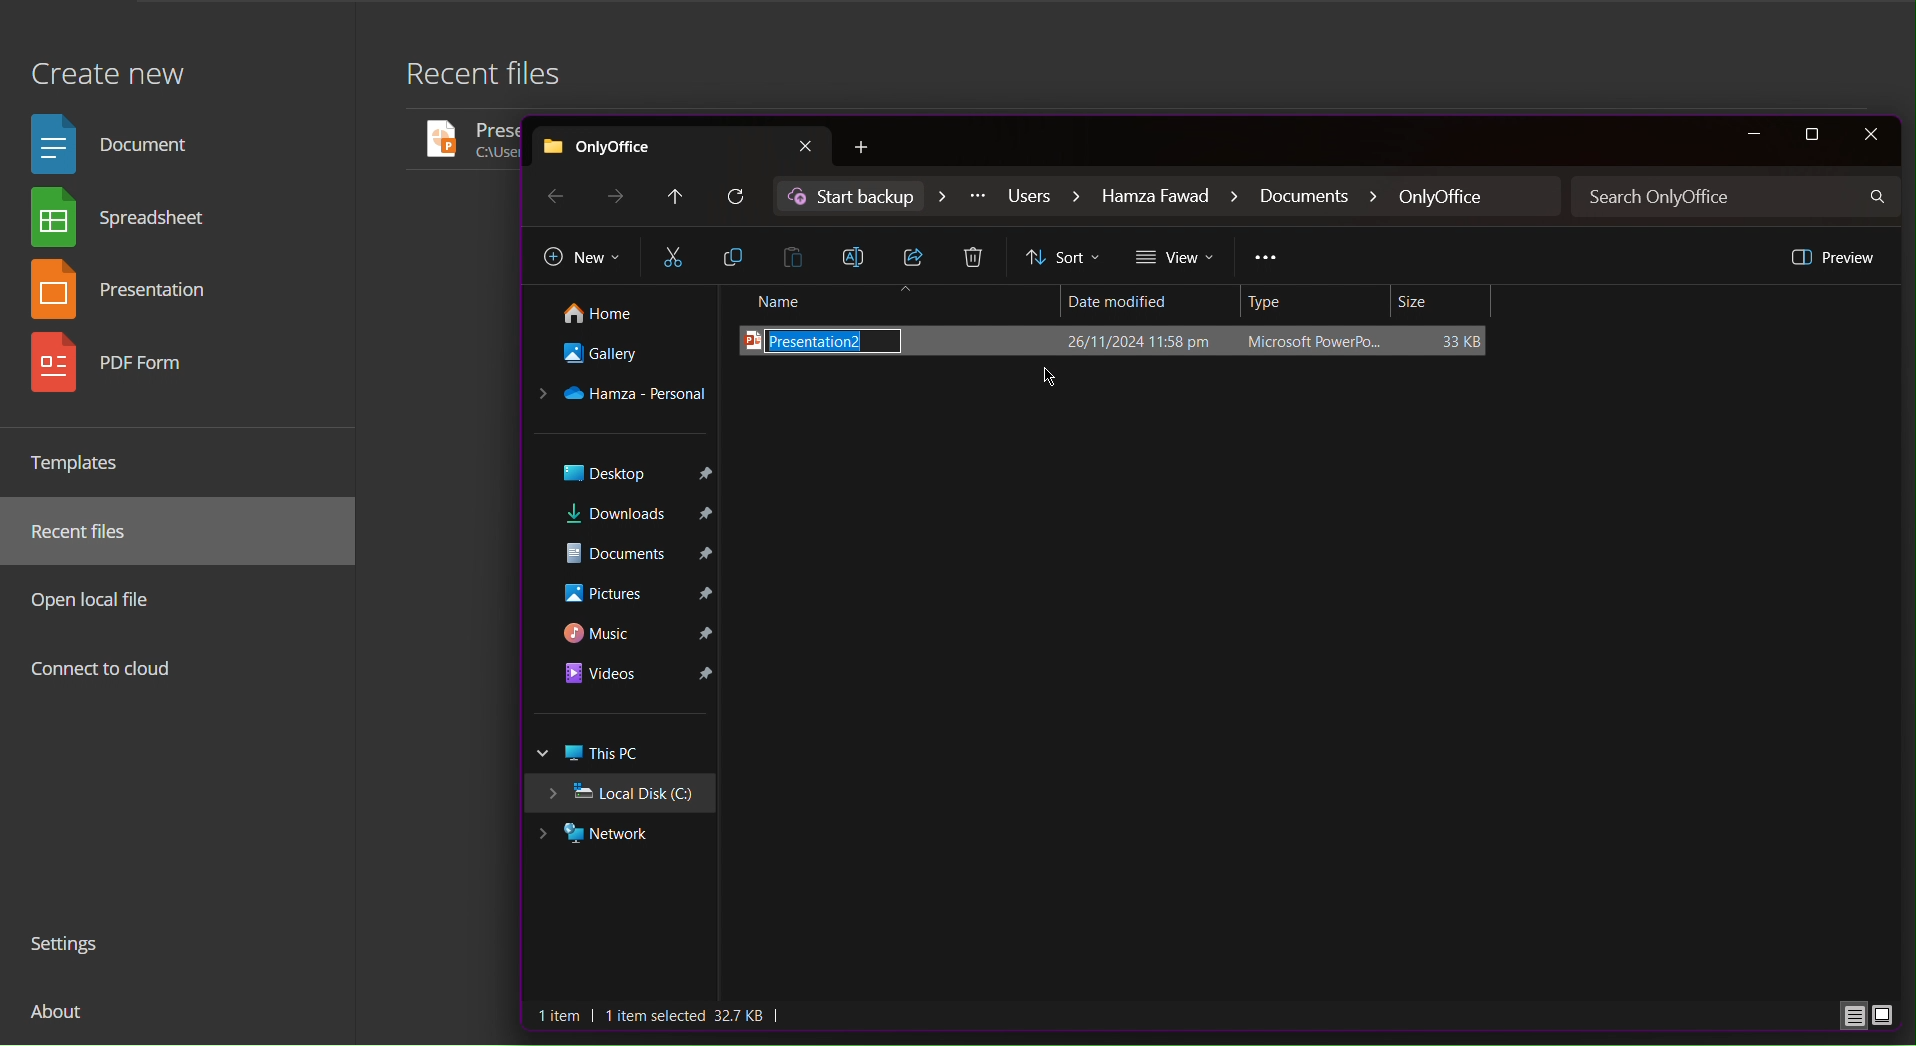  What do you see at coordinates (673, 258) in the screenshot?
I see `Cut` at bounding box center [673, 258].